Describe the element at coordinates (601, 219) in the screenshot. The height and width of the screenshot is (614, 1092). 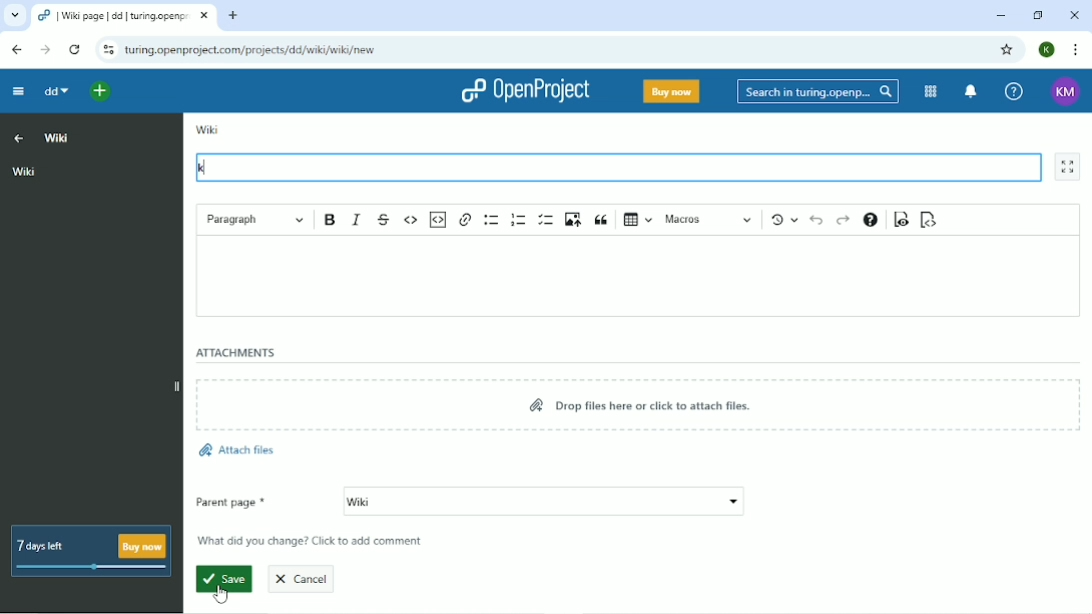
I see `Block quote` at that location.